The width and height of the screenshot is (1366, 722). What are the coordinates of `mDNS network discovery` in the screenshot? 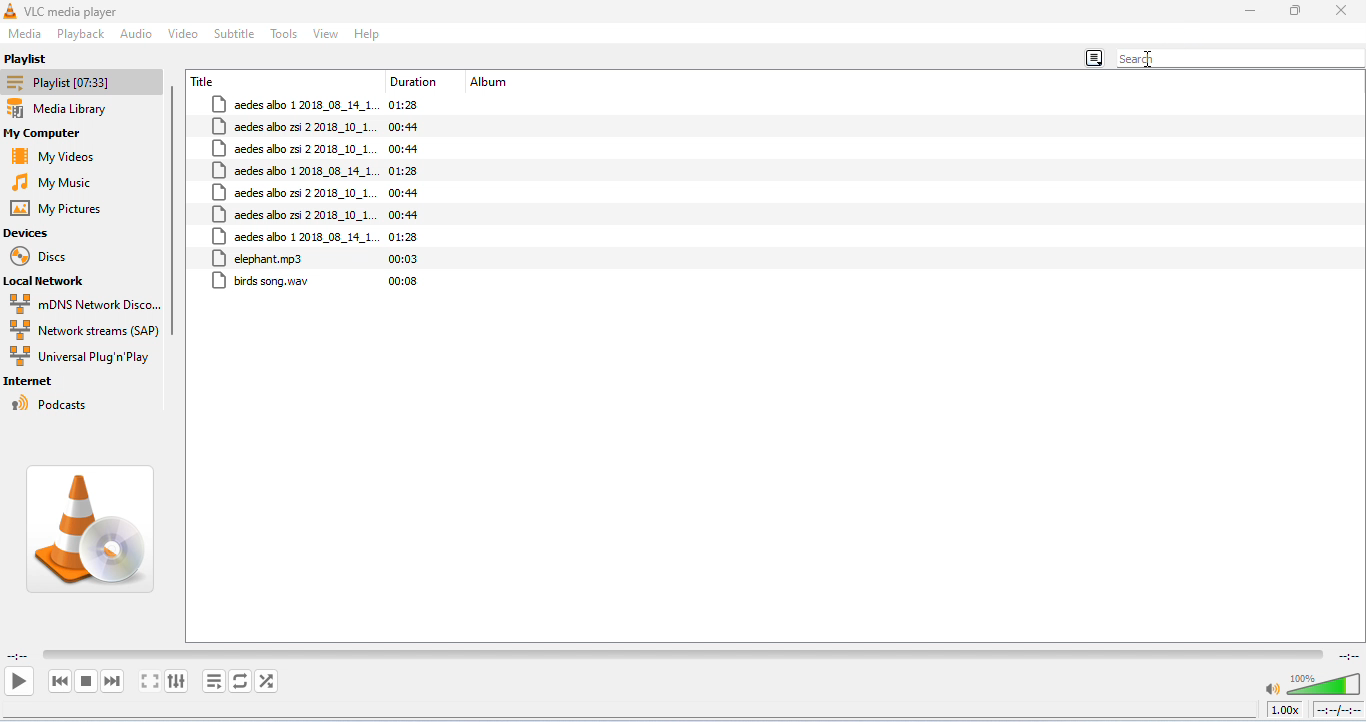 It's located at (85, 304).